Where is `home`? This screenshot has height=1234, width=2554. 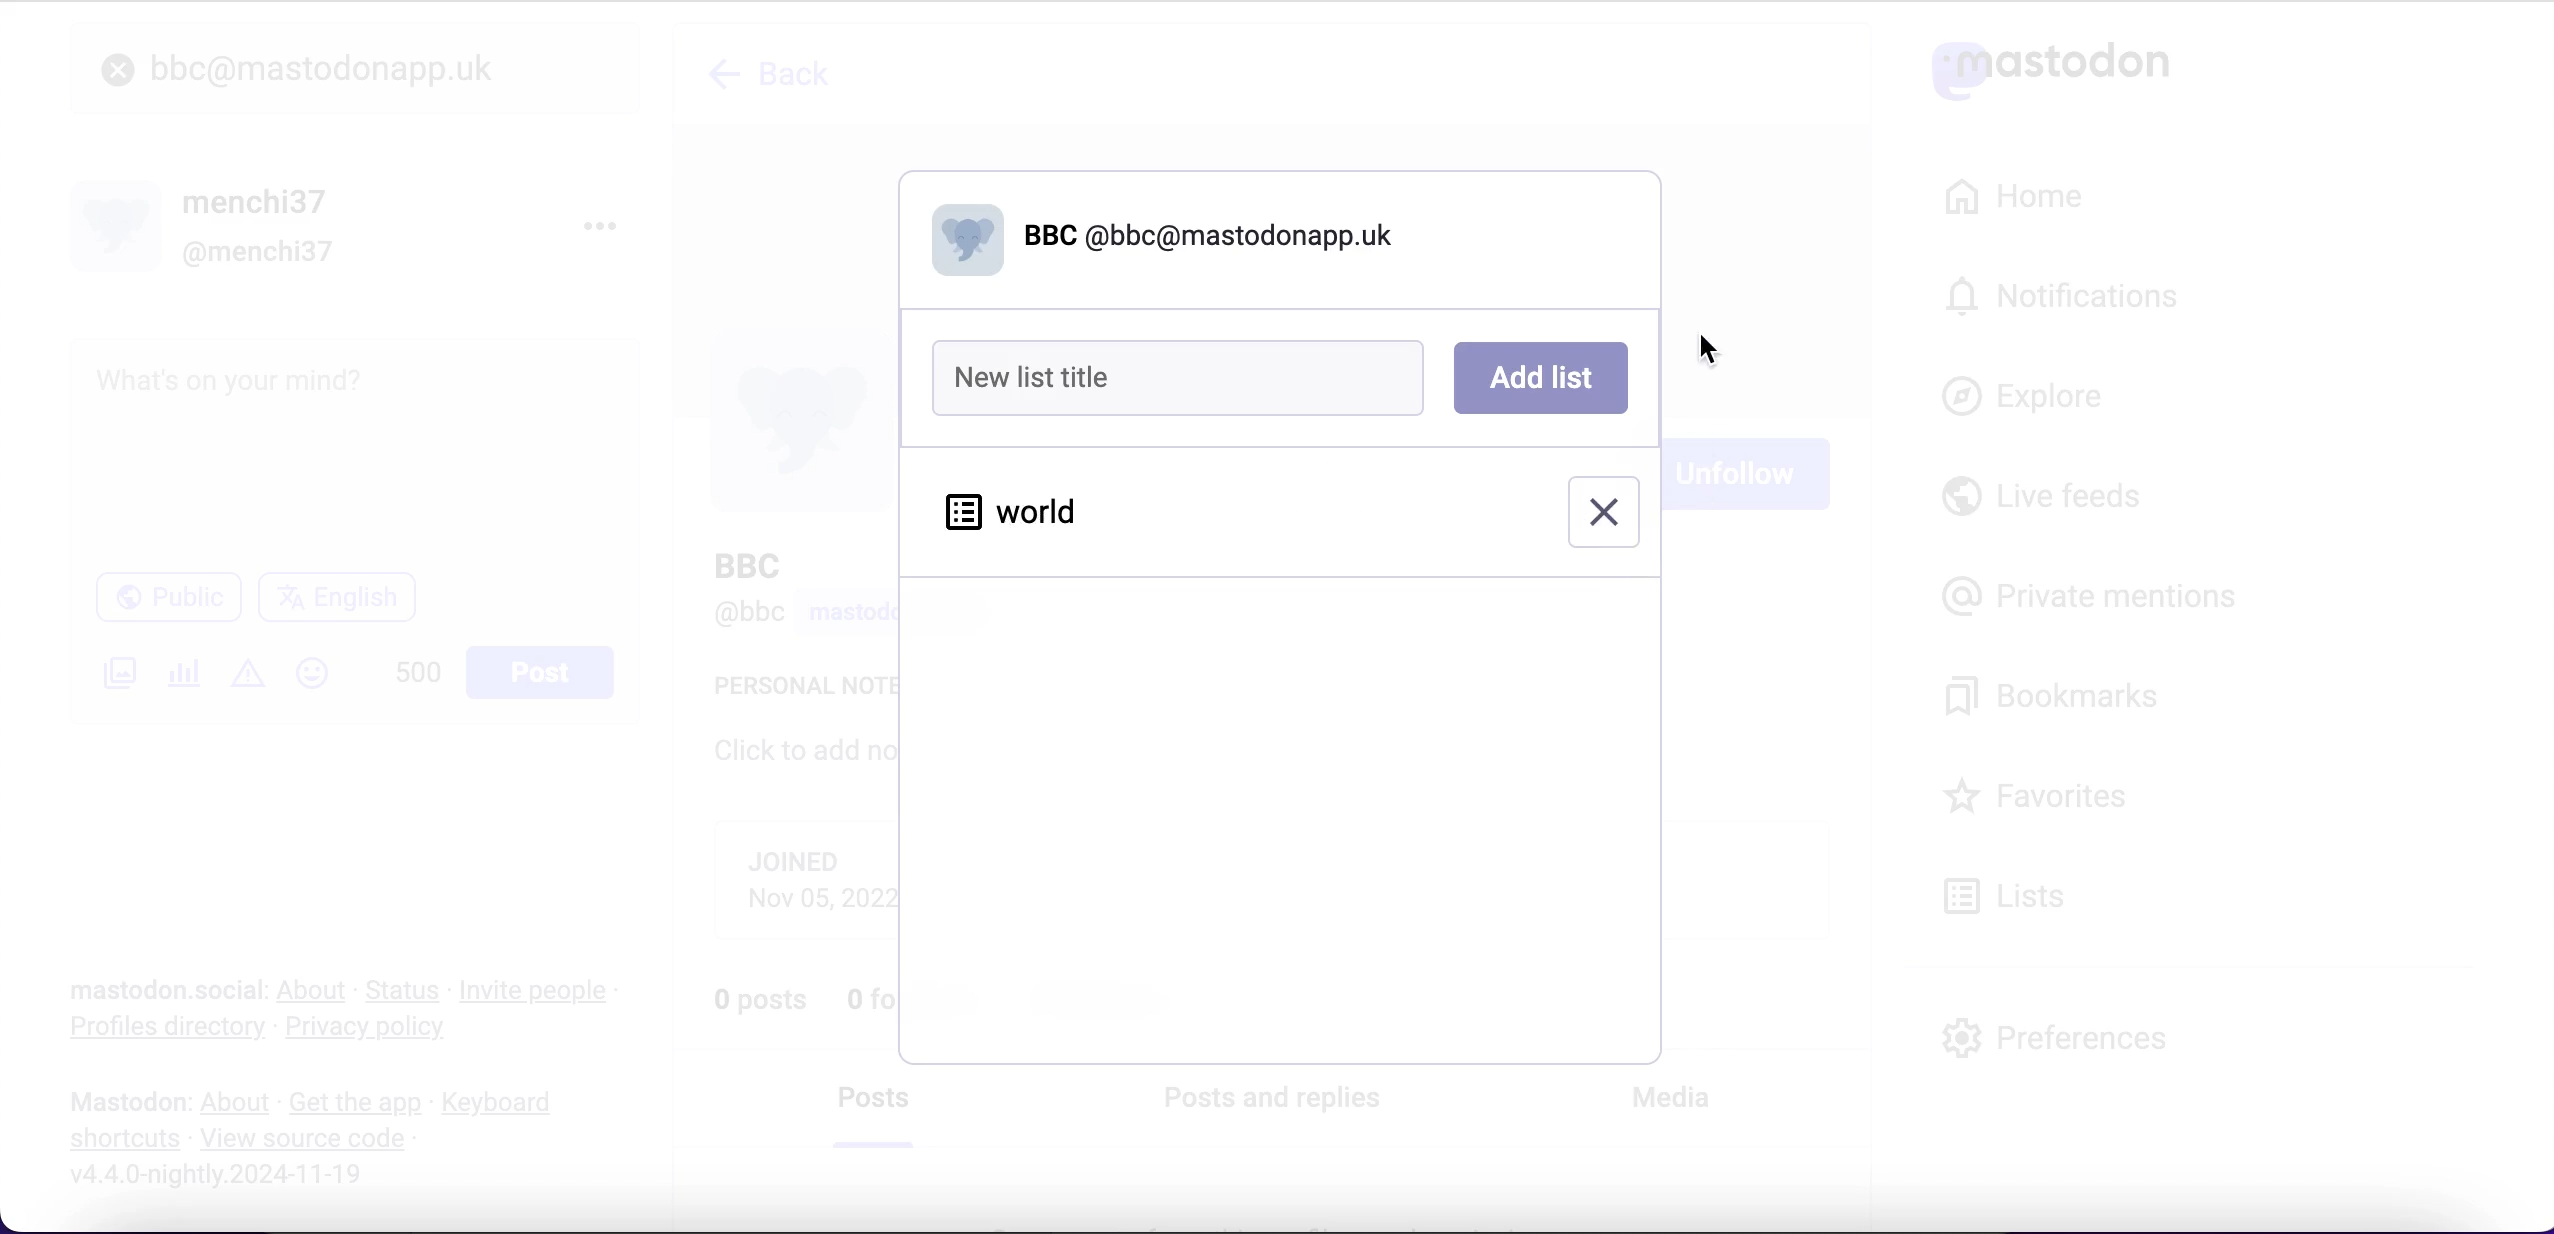 home is located at coordinates (2010, 197).